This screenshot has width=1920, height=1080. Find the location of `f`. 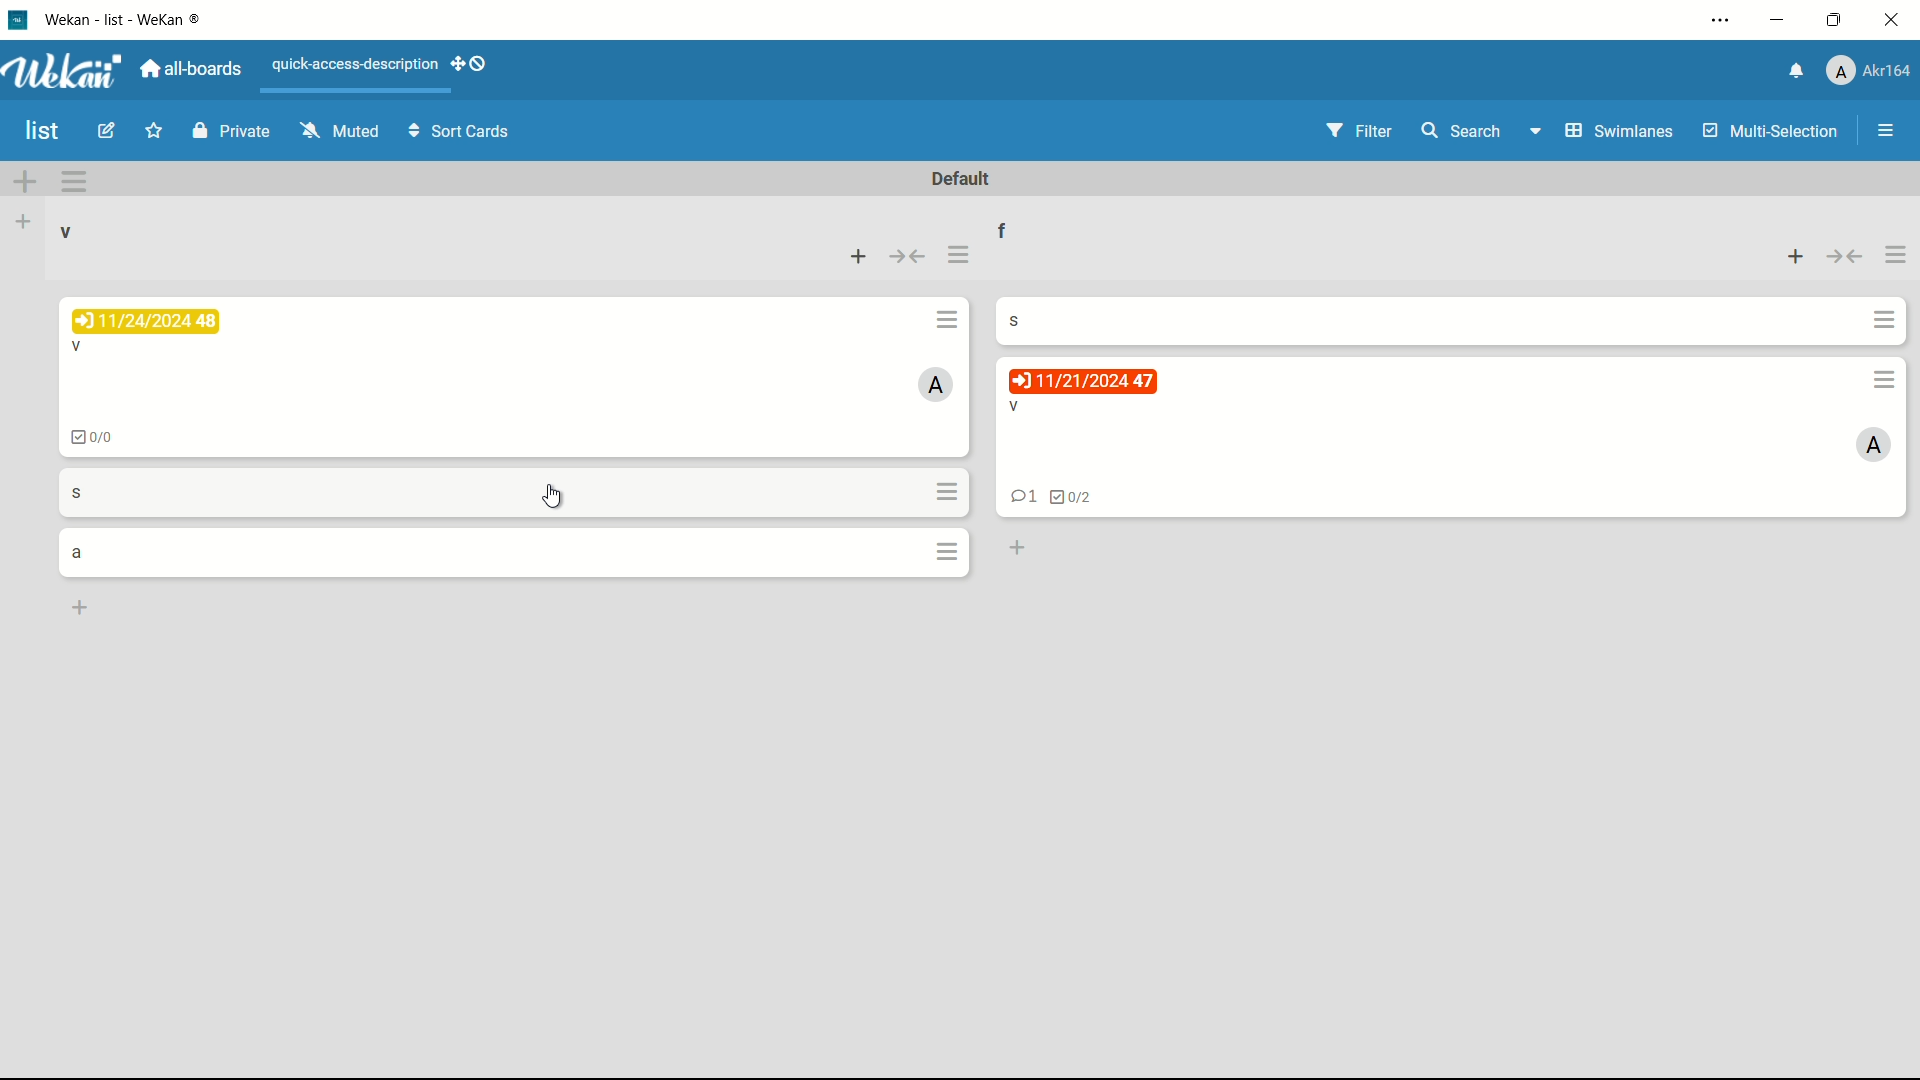

f is located at coordinates (1004, 229).